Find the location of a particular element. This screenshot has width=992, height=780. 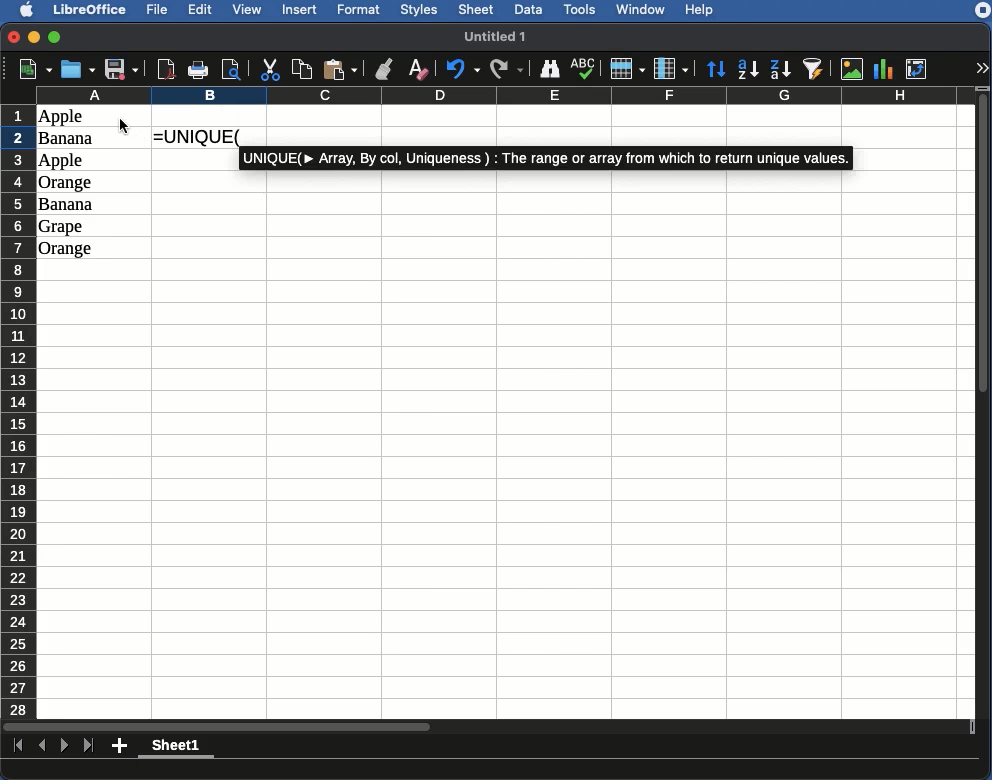

Edit is located at coordinates (201, 11).